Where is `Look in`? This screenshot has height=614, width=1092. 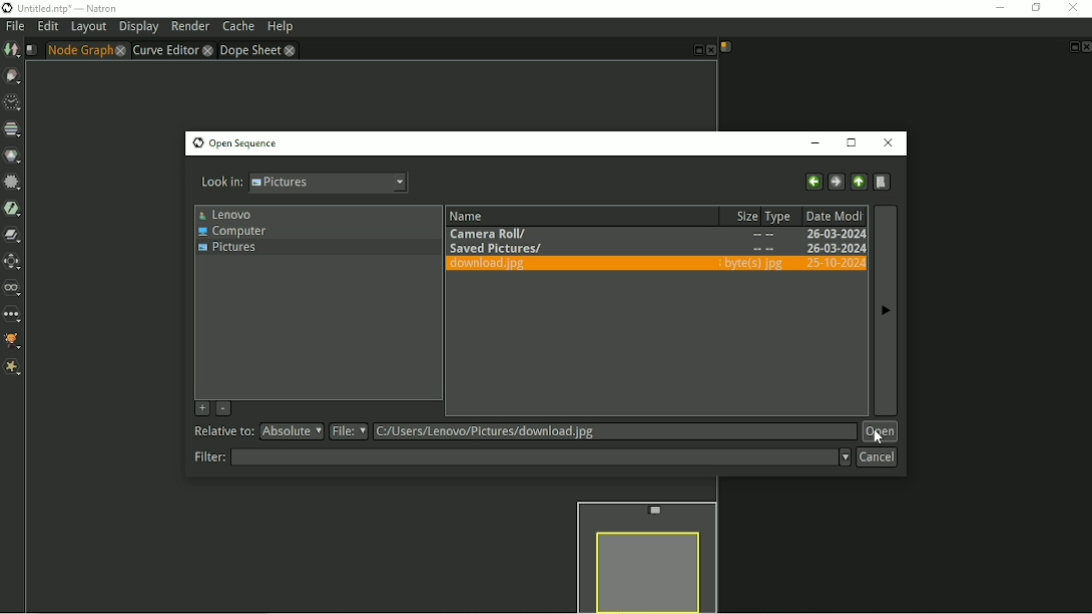
Look in is located at coordinates (305, 185).